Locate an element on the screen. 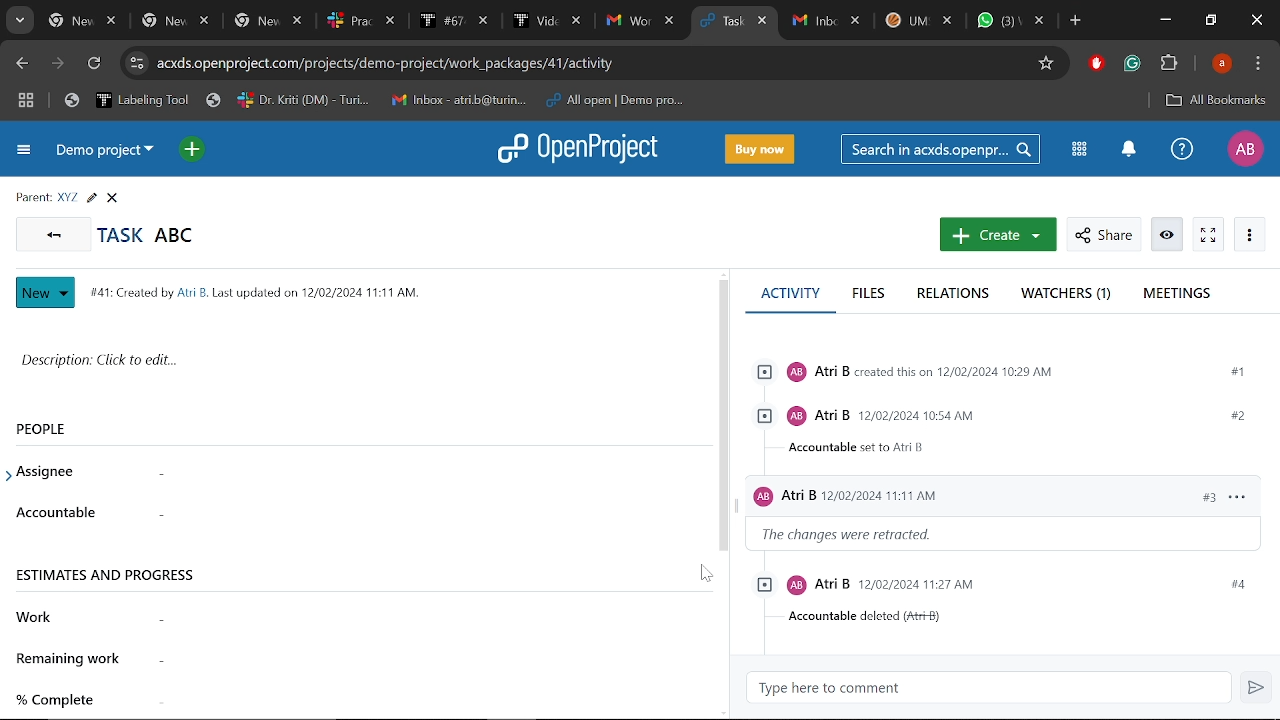 This screenshot has height=720, width=1280. Go to previous page is located at coordinates (52, 233).